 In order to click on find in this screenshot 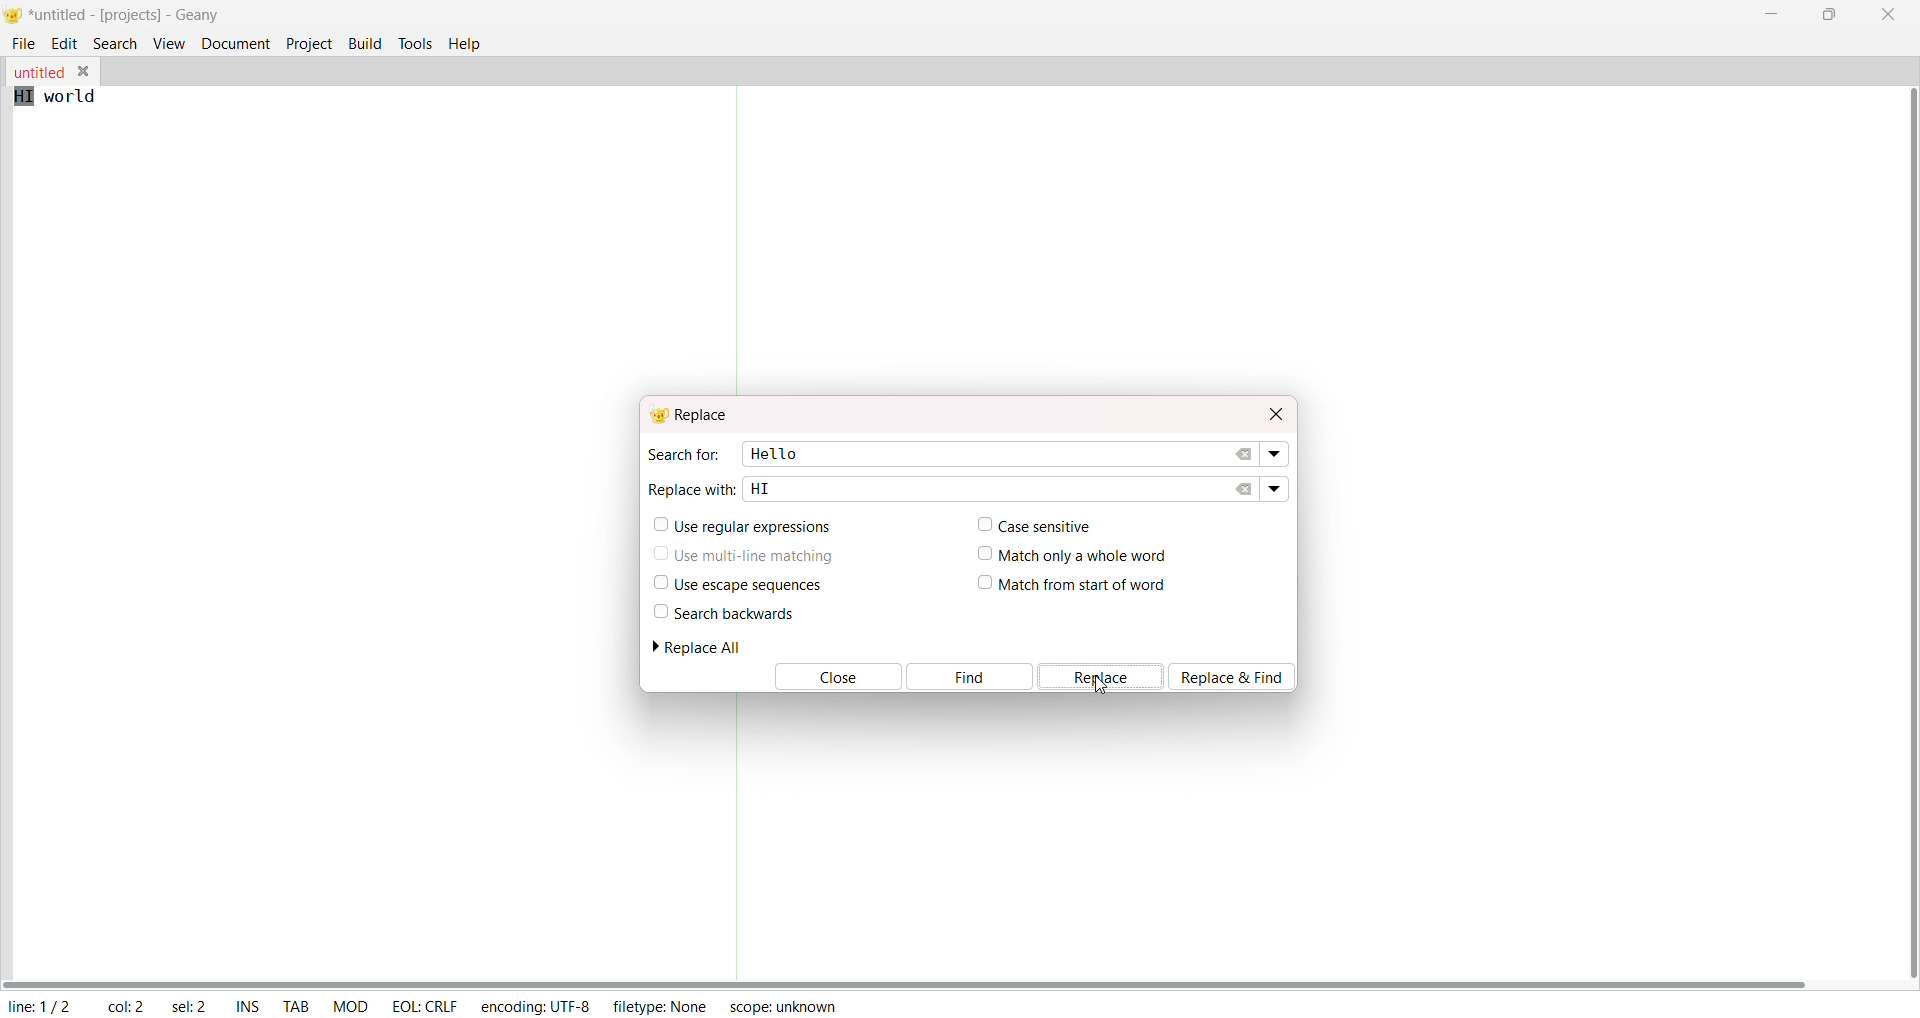, I will do `click(969, 677)`.